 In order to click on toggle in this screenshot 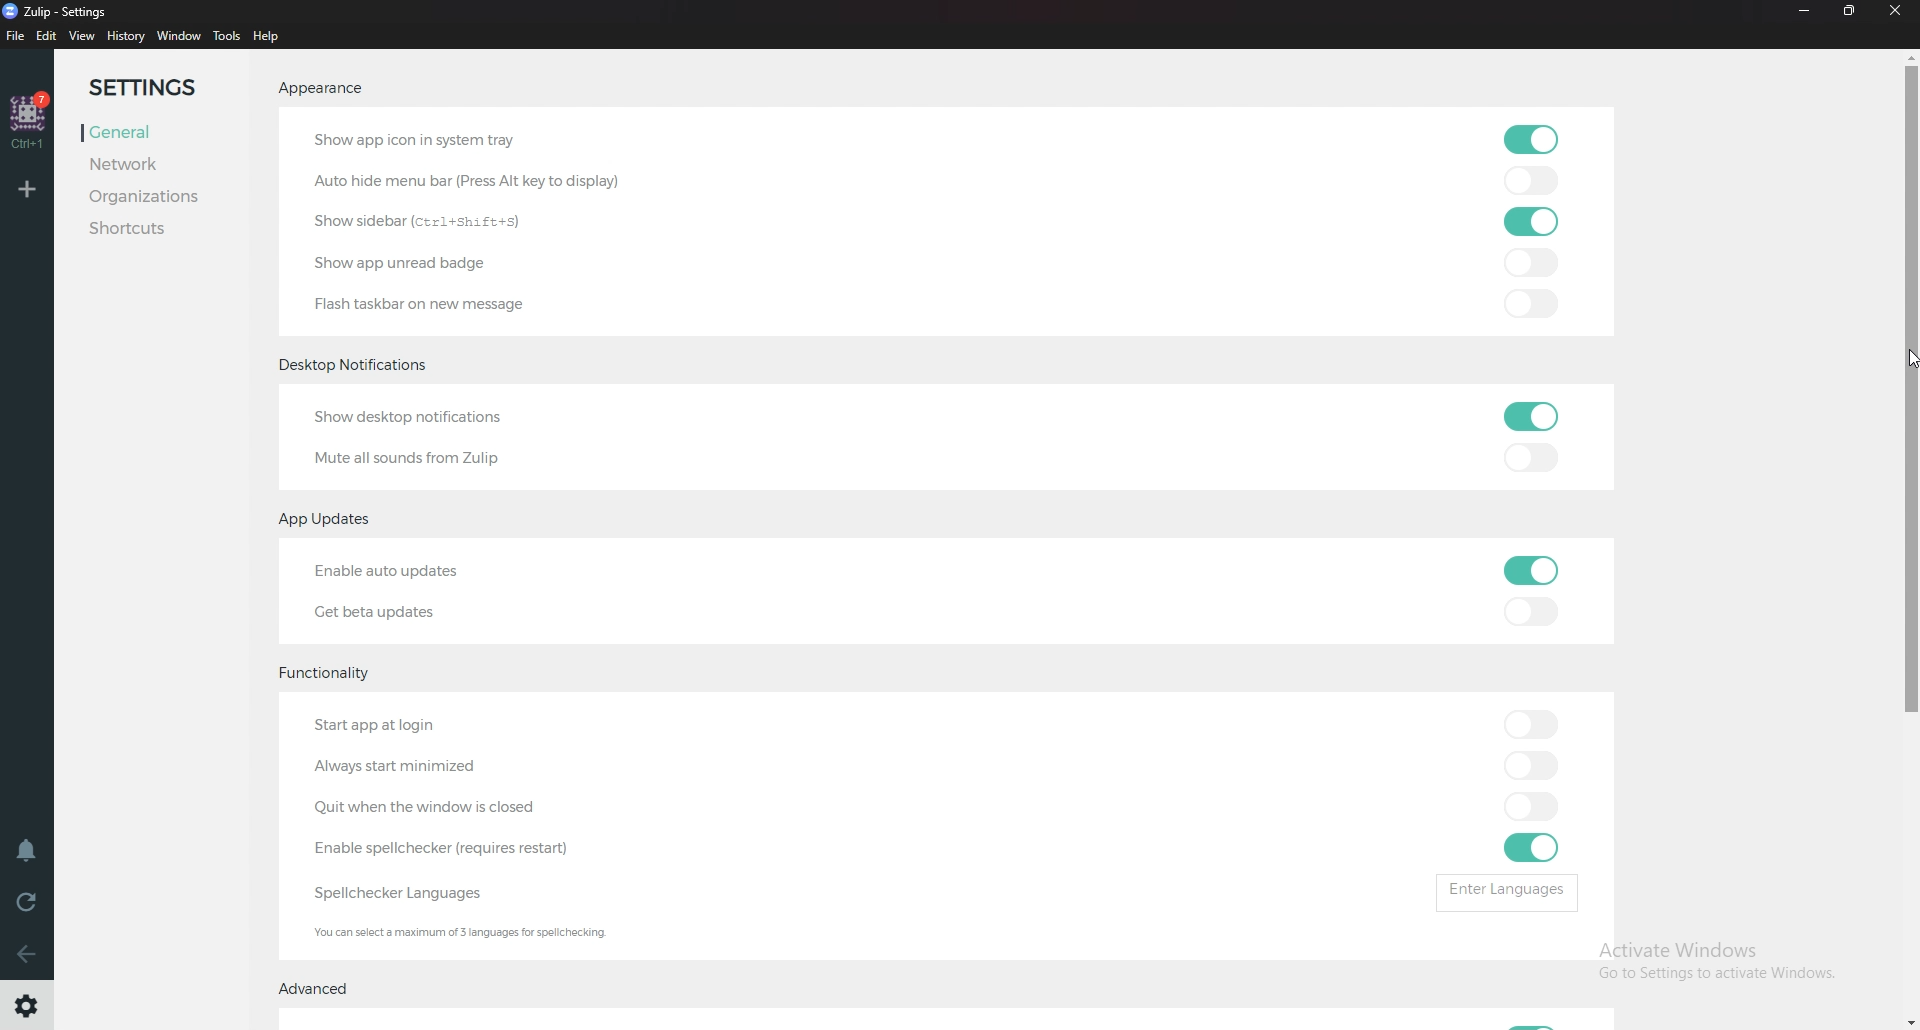, I will do `click(1534, 572)`.